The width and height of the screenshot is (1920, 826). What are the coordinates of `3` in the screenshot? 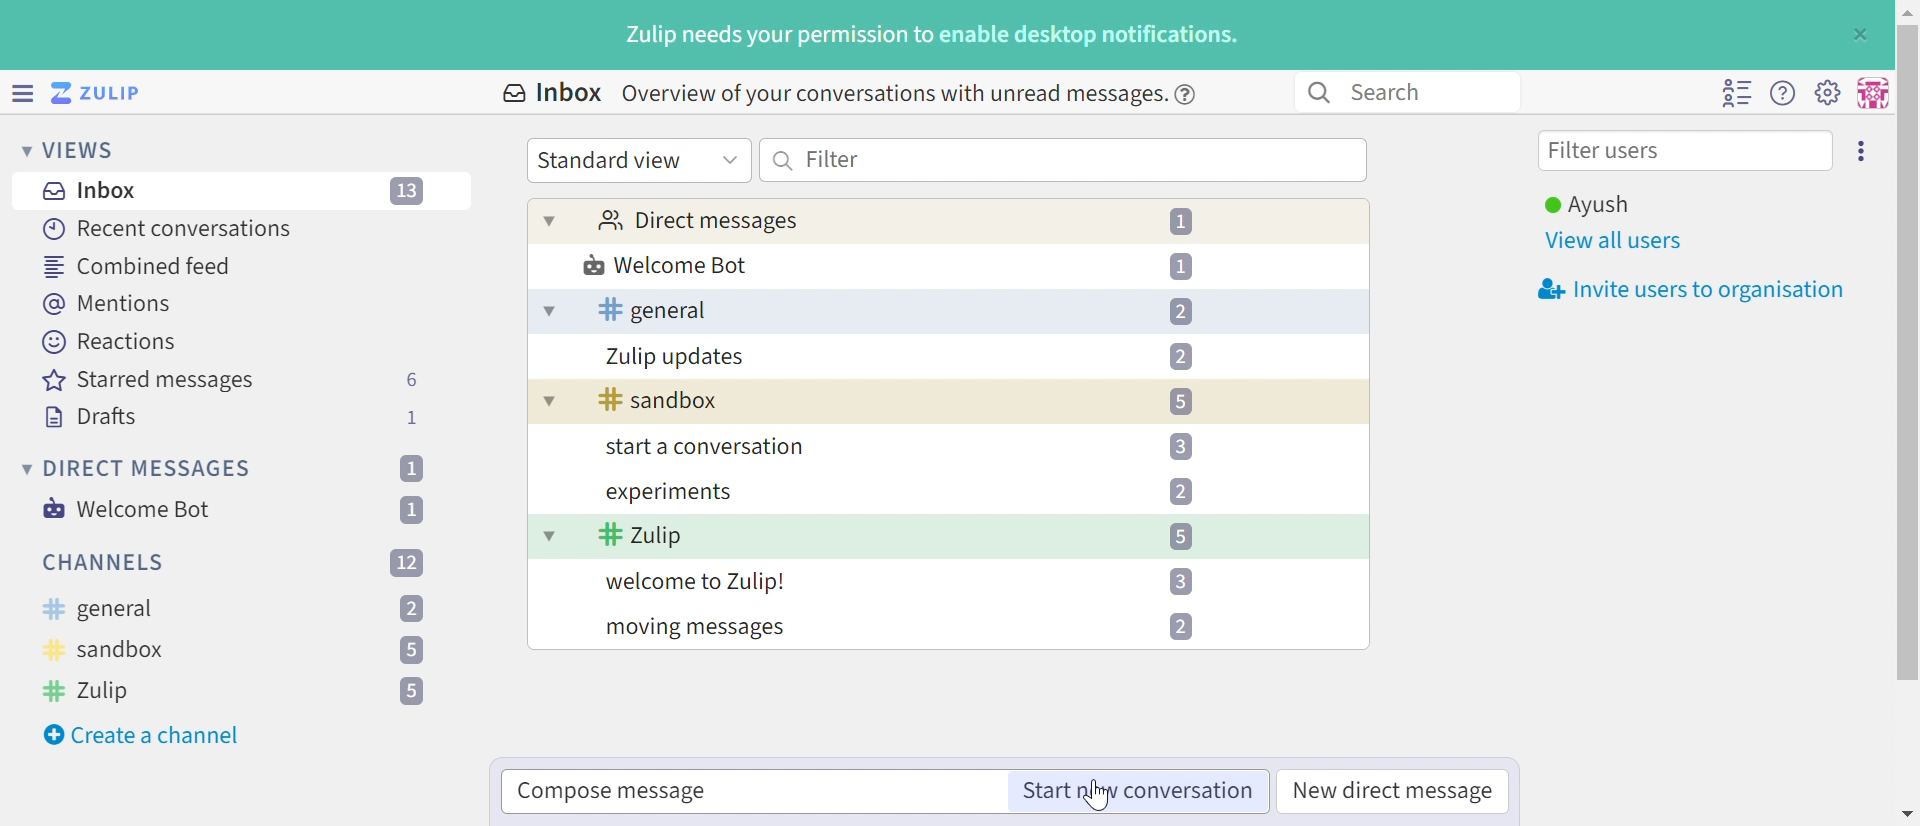 It's located at (1180, 445).